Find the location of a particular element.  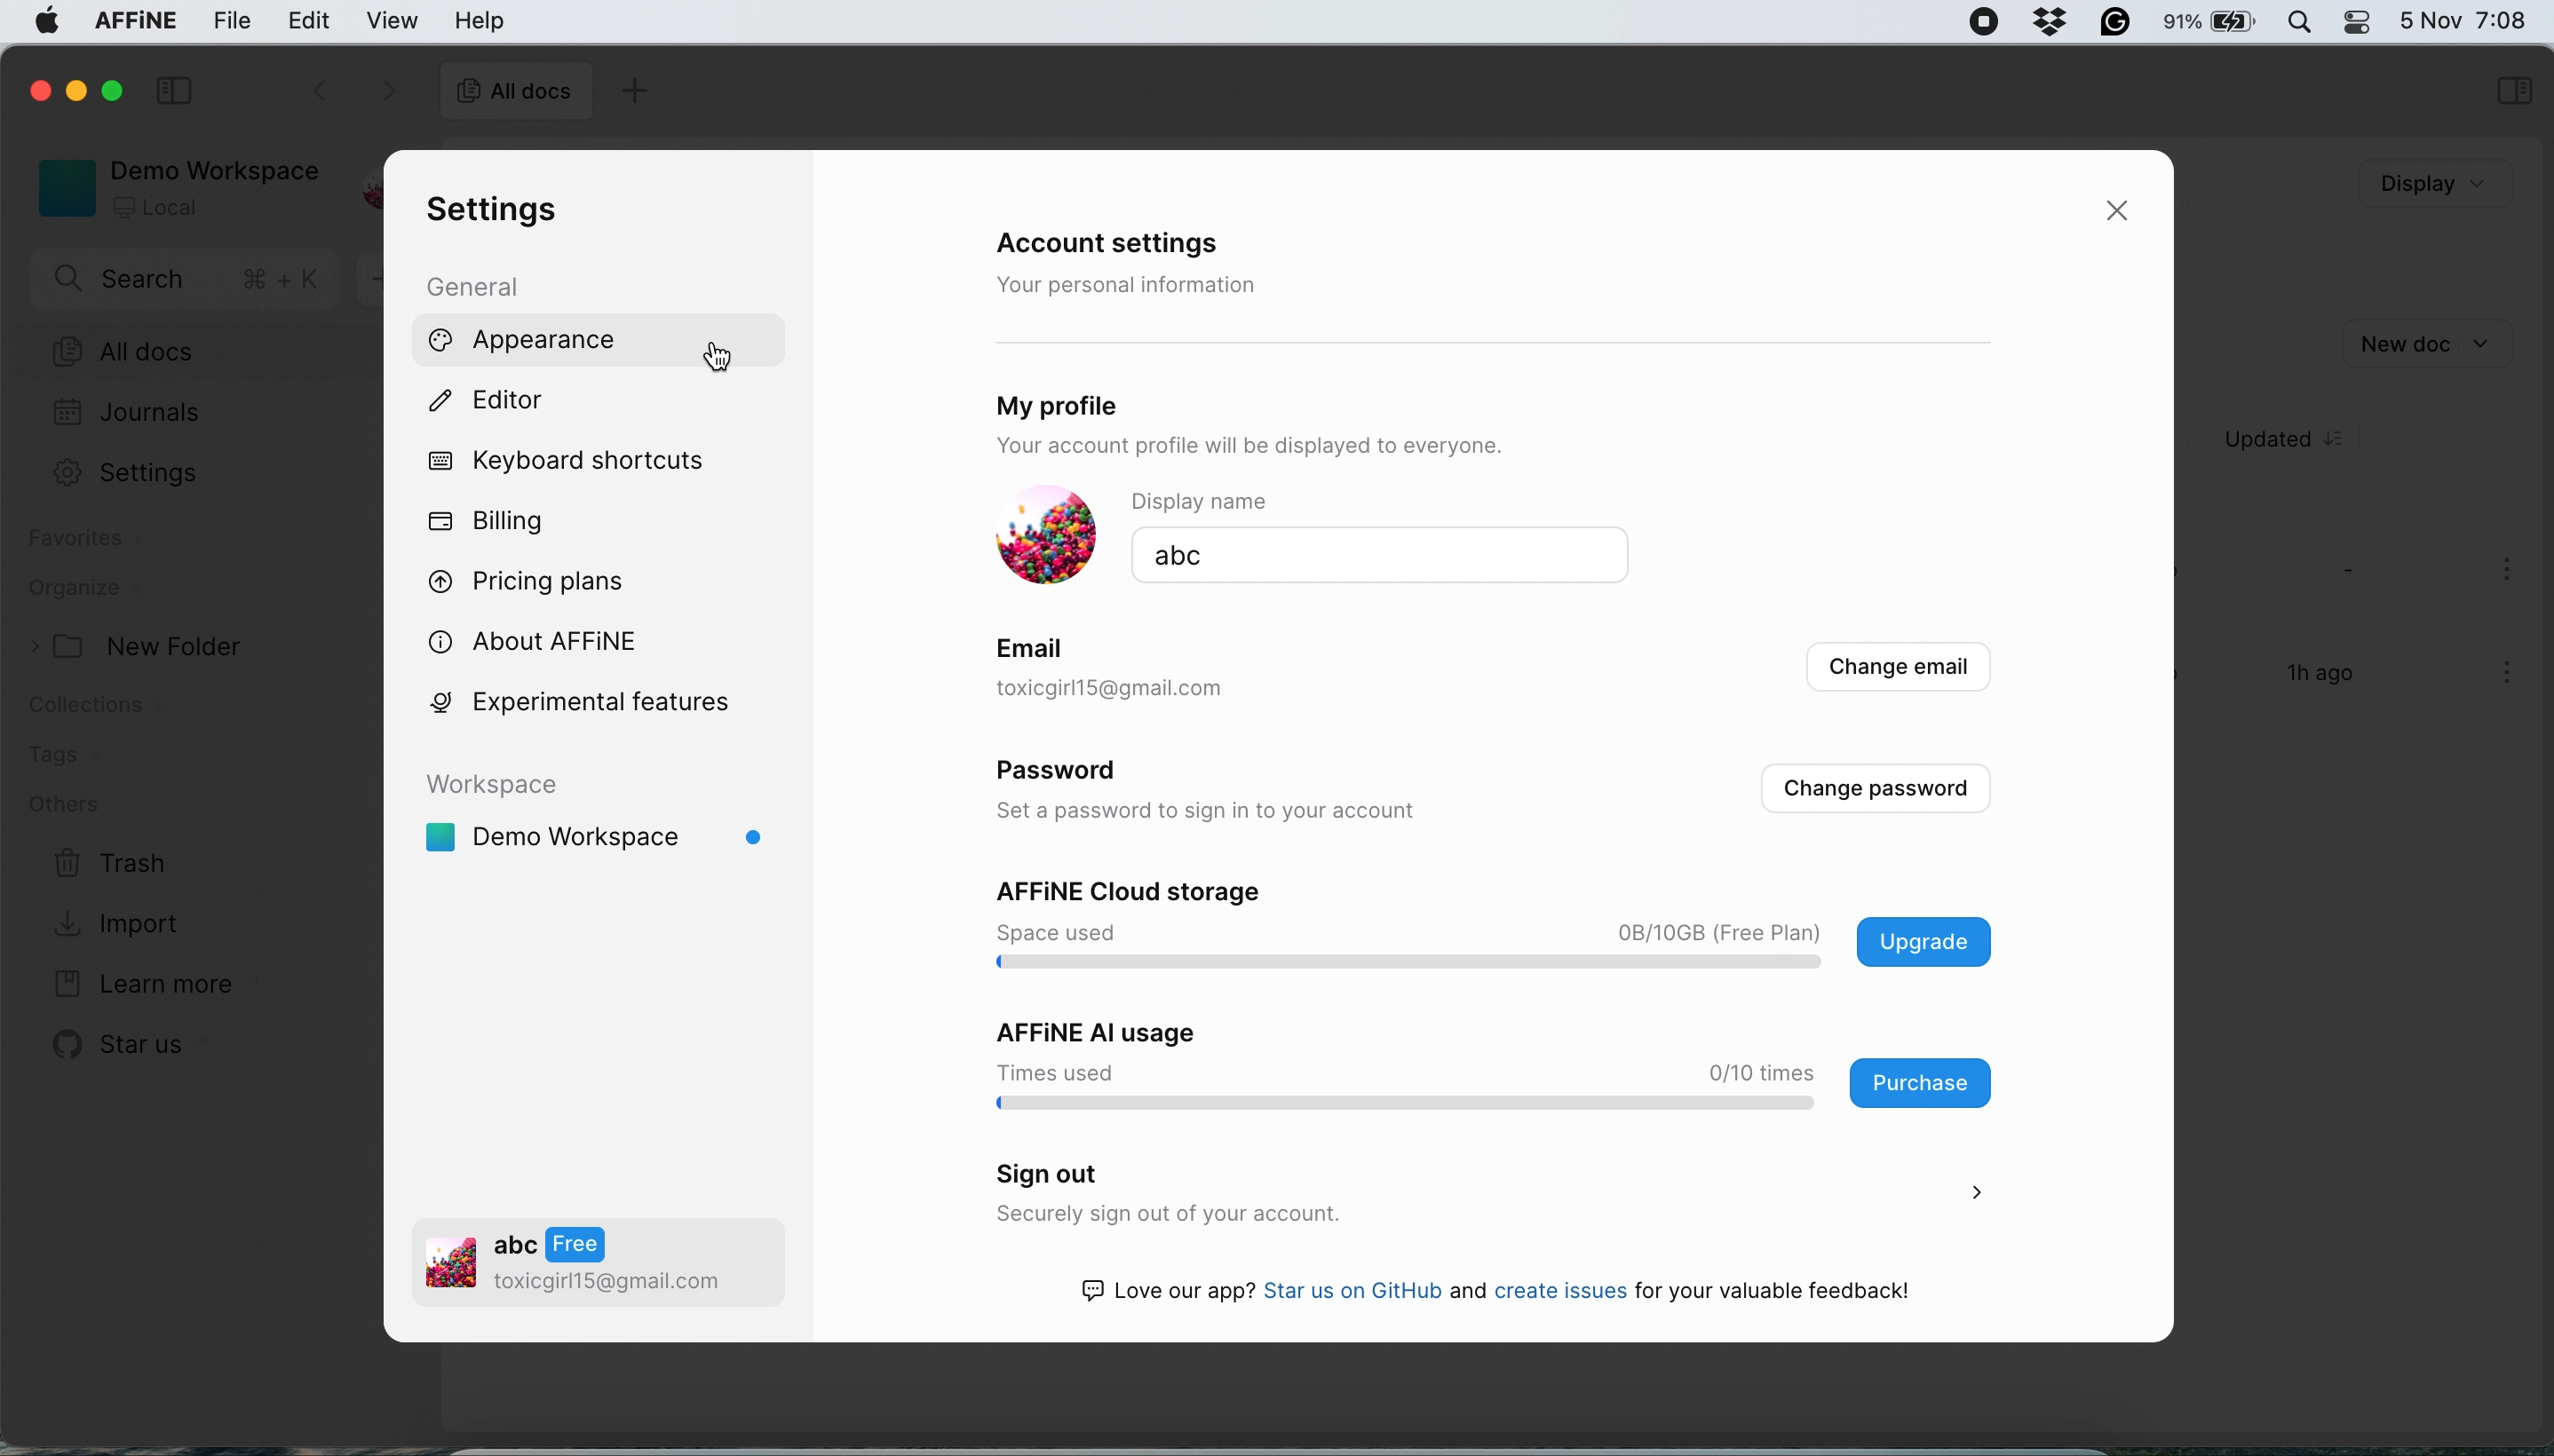

date and time is located at coordinates (2470, 19).